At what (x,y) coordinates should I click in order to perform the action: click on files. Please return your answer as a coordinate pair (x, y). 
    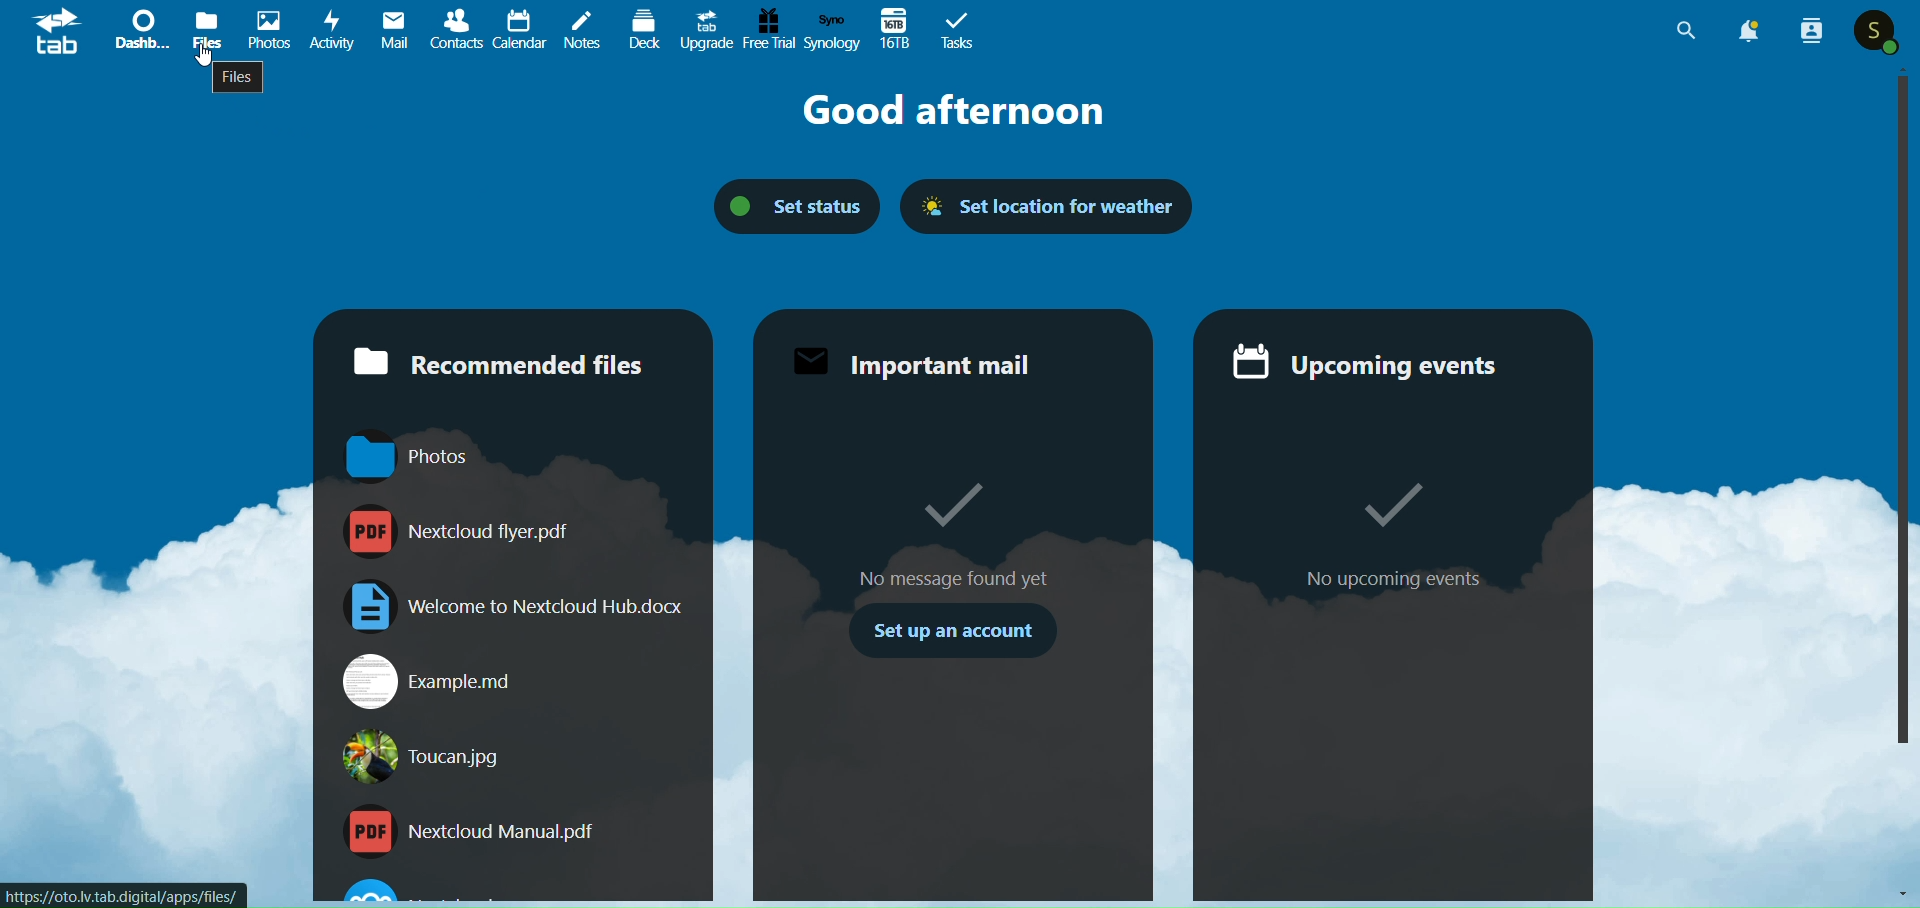
    Looking at the image, I should click on (238, 78).